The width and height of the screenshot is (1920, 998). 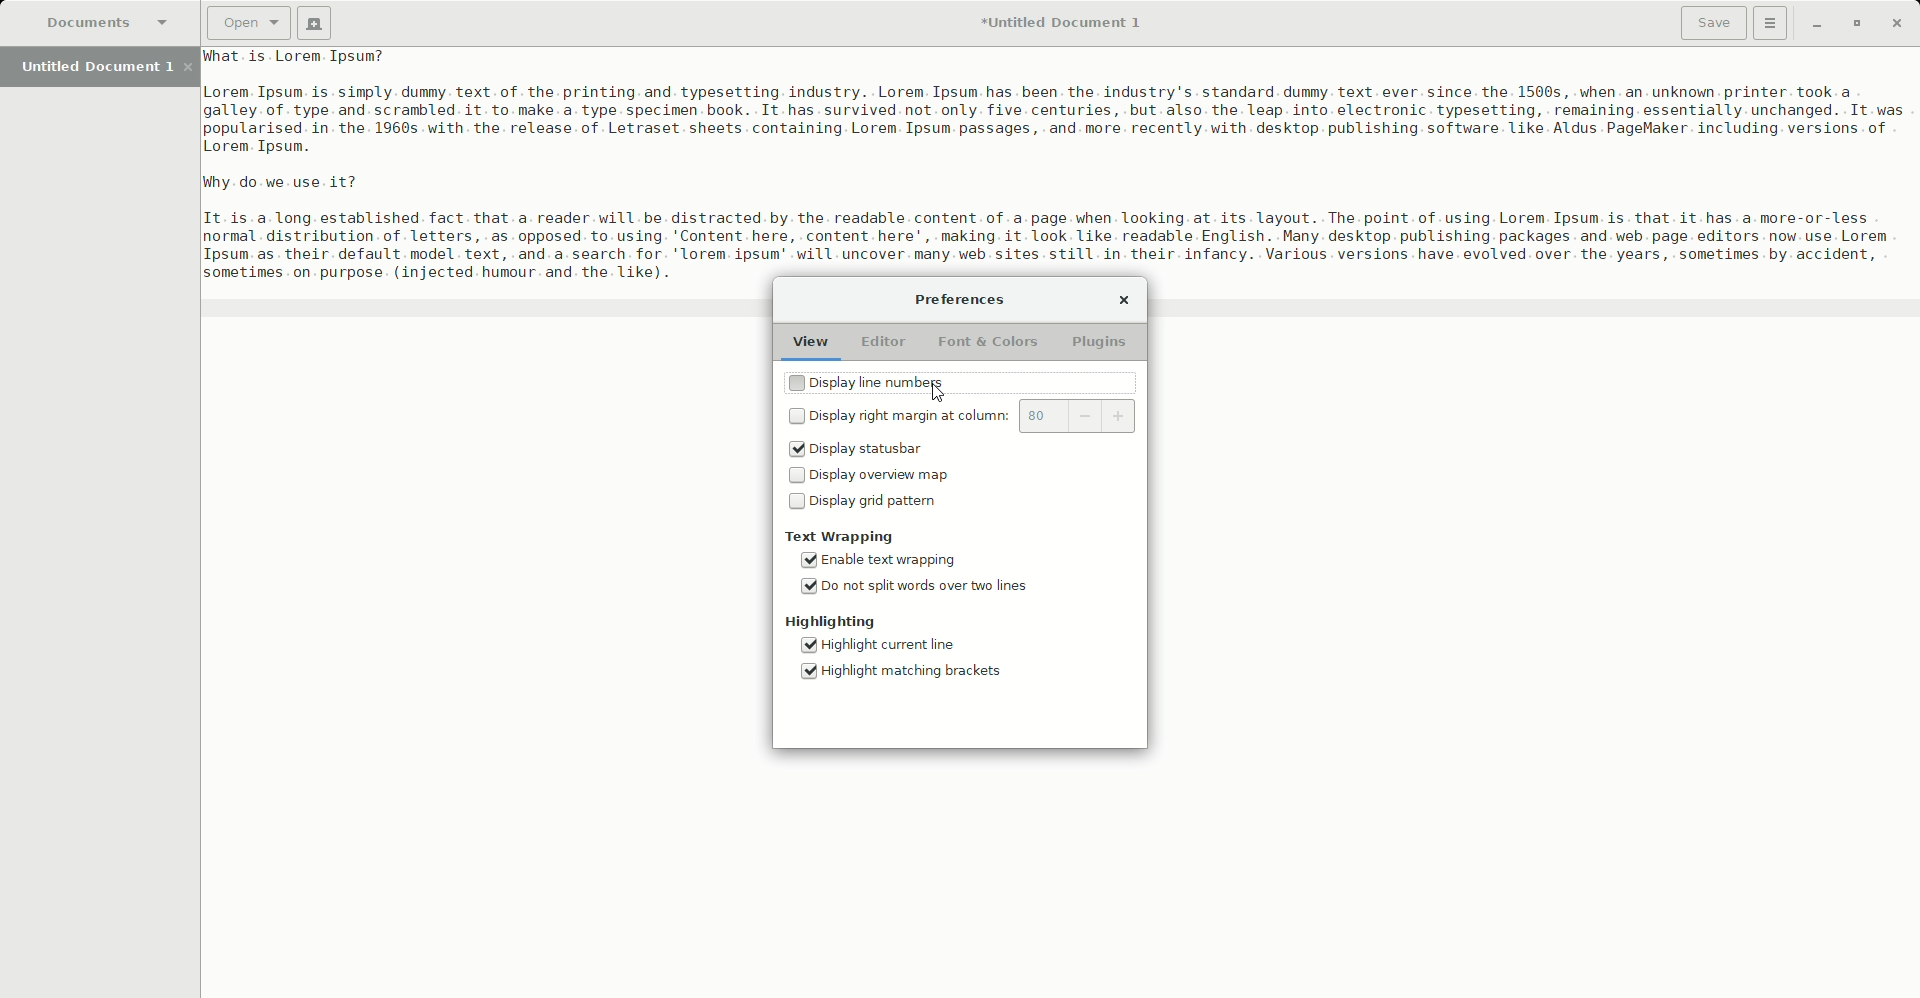 I want to click on Preferences, so click(x=964, y=301).